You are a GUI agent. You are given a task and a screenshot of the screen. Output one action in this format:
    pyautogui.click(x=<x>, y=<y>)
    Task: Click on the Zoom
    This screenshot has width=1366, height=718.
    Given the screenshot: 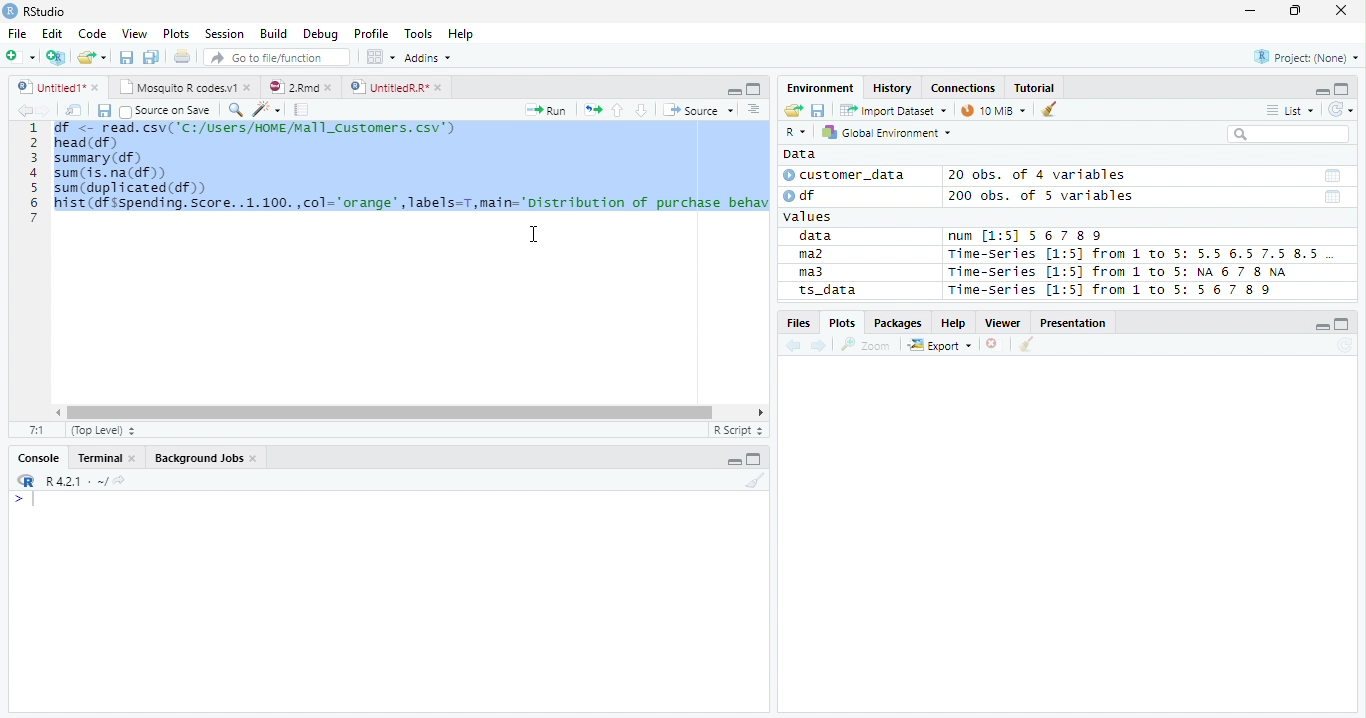 What is the action you would take?
    pyautogui.click(x=866, y=345)
    